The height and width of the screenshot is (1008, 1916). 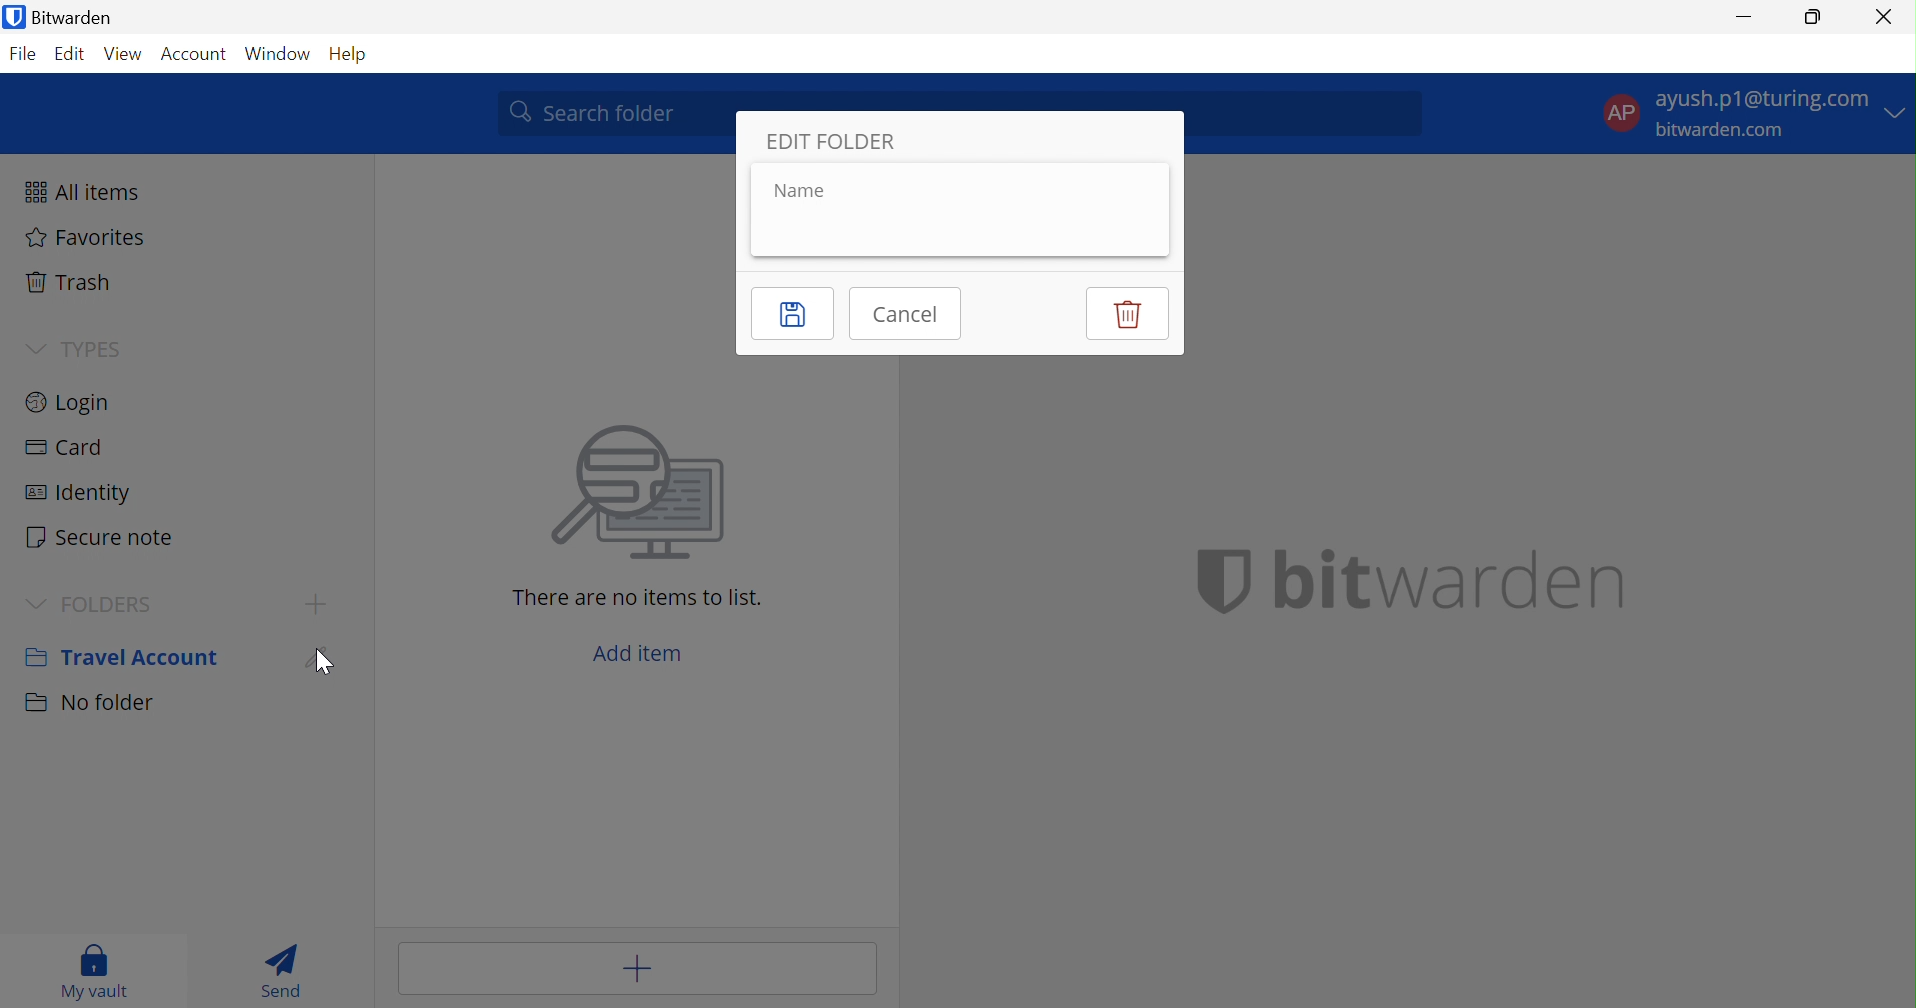 What do you see at coordinates (833, 140) in the screenshot?
I see `EDIT FOLDER` at bounding box center [833, 140].